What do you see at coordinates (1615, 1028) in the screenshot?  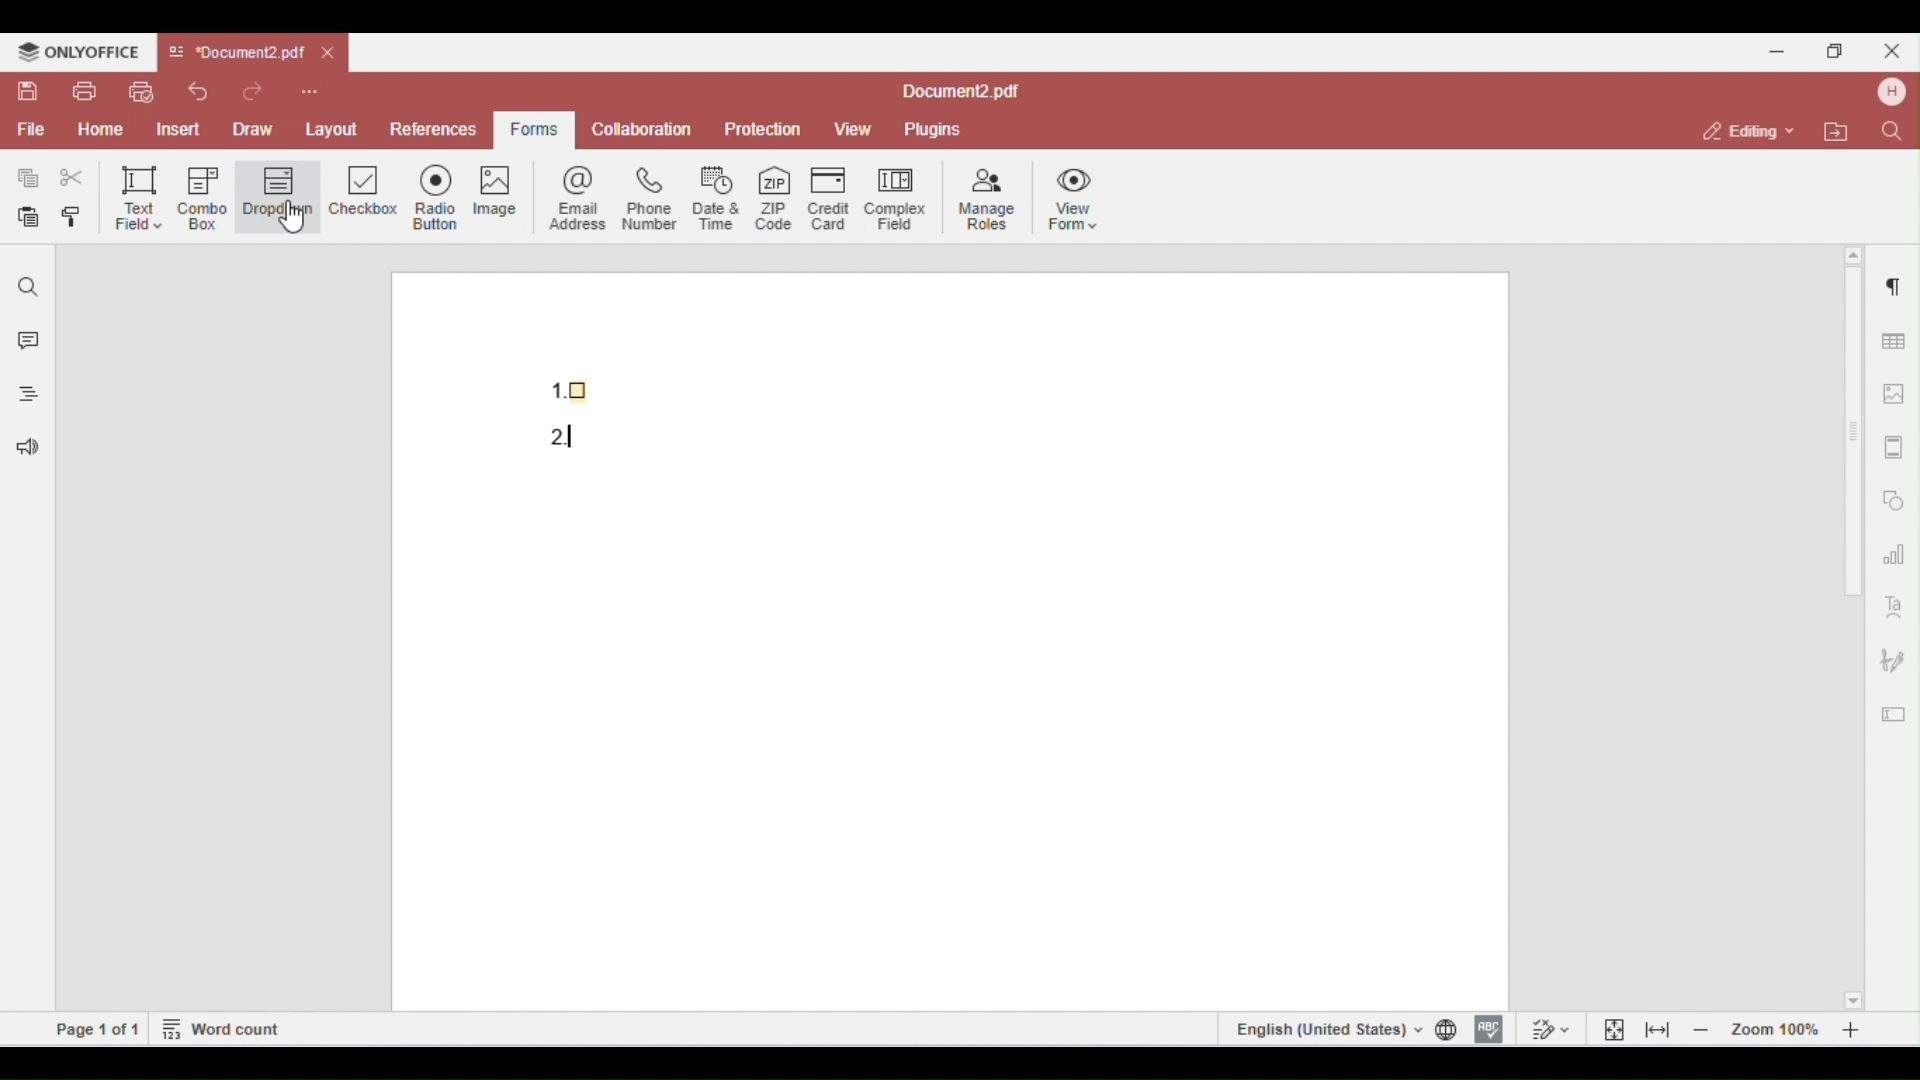 I see `fit to page` at bounding box center [1615, 1028].